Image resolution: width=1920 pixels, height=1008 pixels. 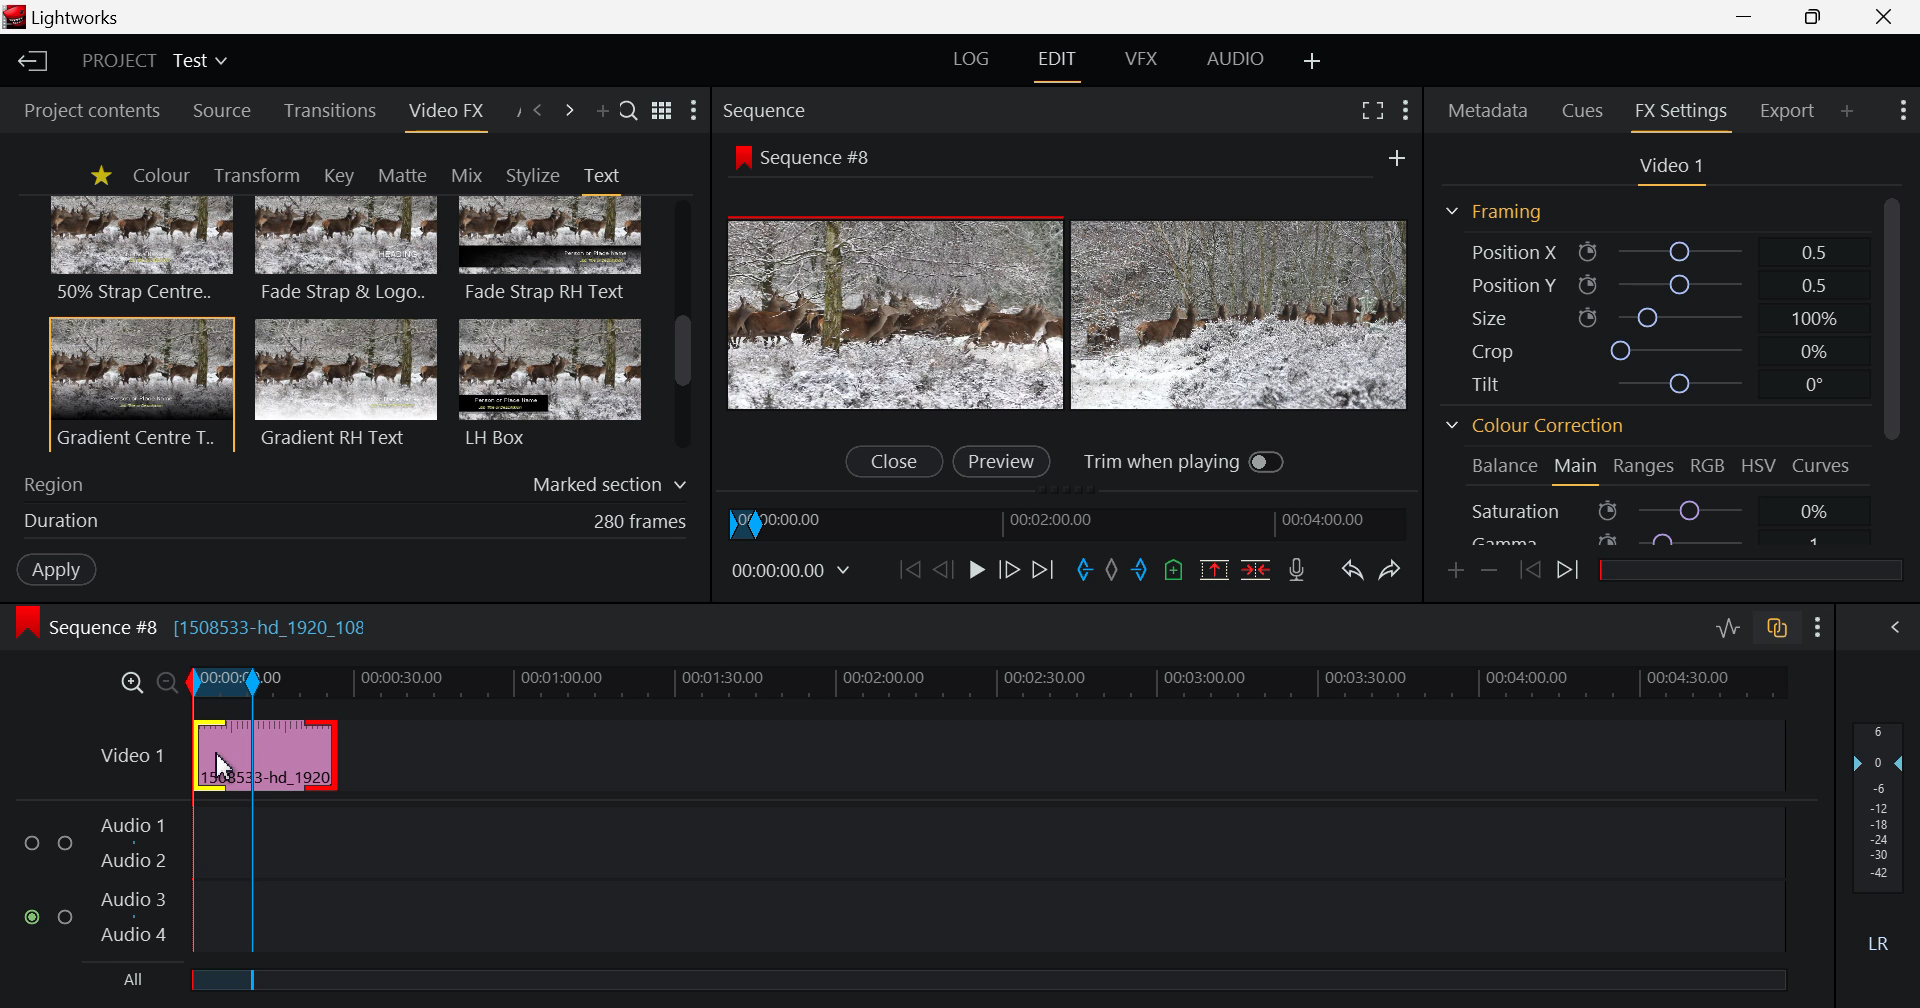 What do you see at coordinates (136, 861) in the screenshot?
I see `audio 2` at bounding box center [136, 861].